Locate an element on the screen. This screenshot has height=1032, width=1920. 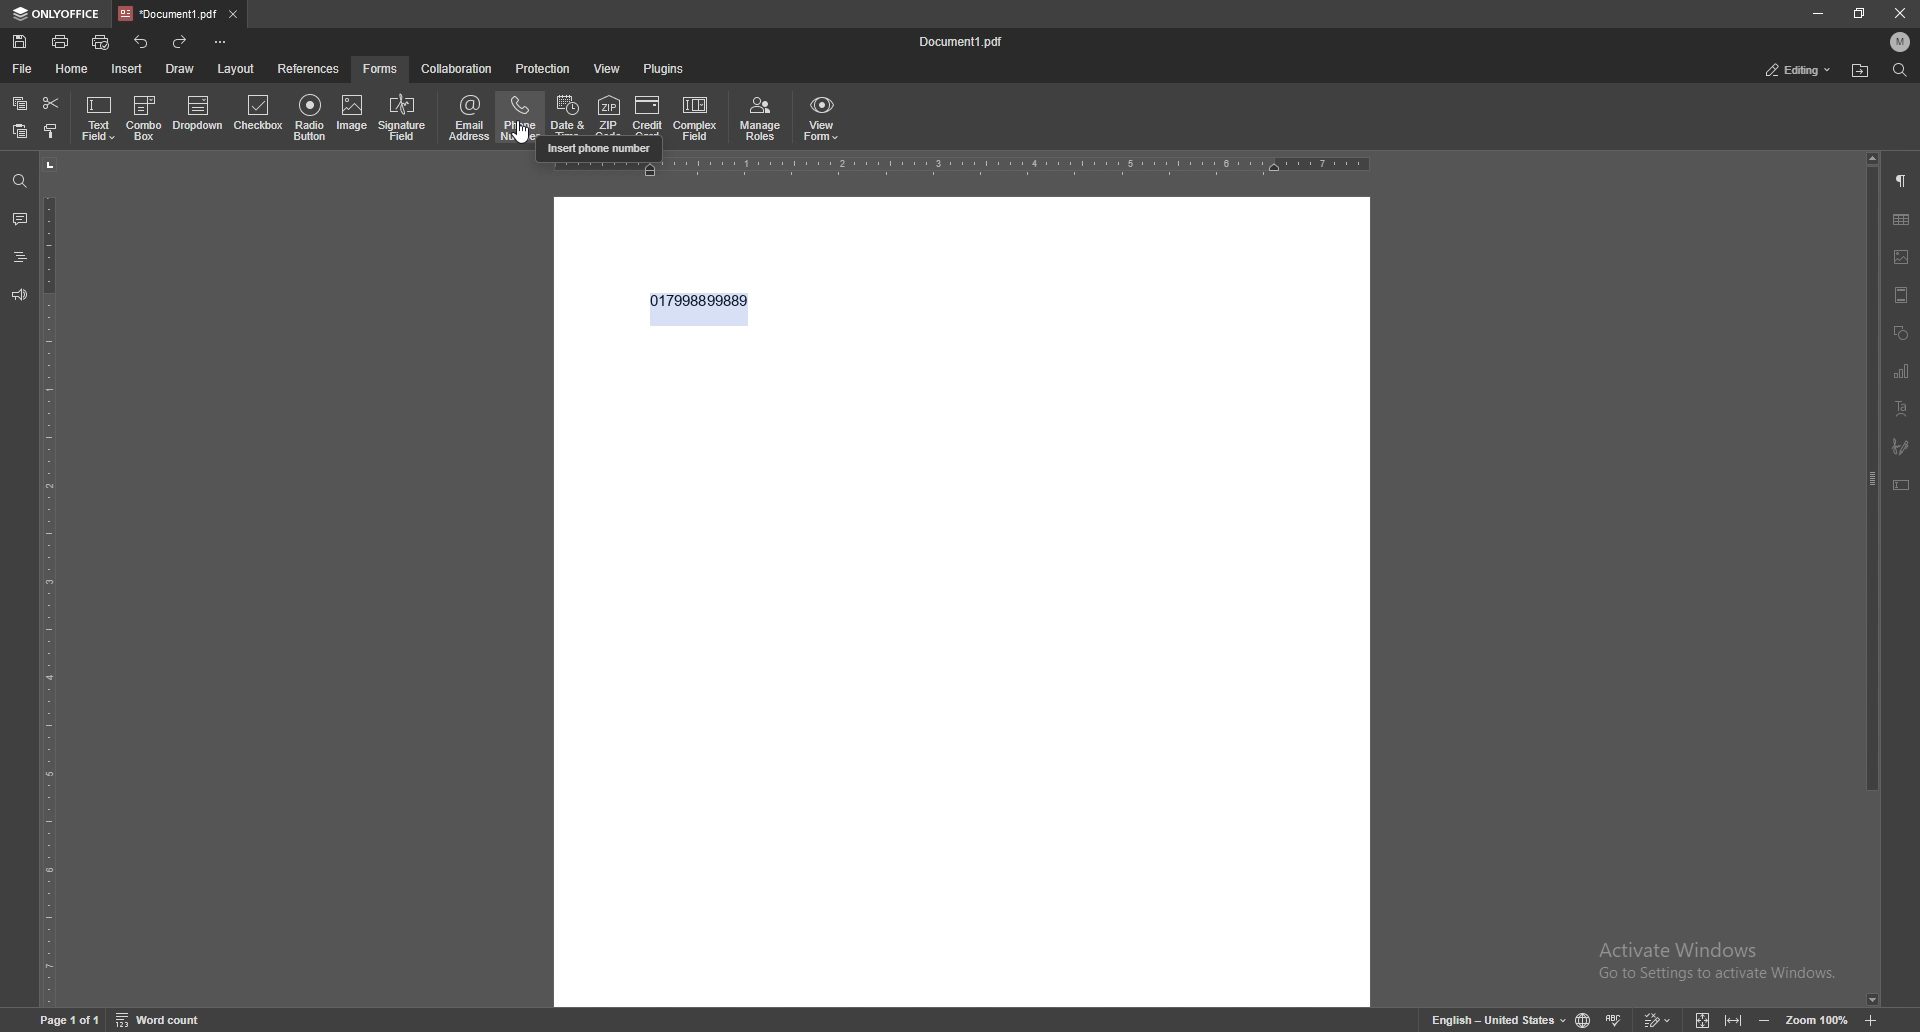
image is located at coordinates (353, 116).